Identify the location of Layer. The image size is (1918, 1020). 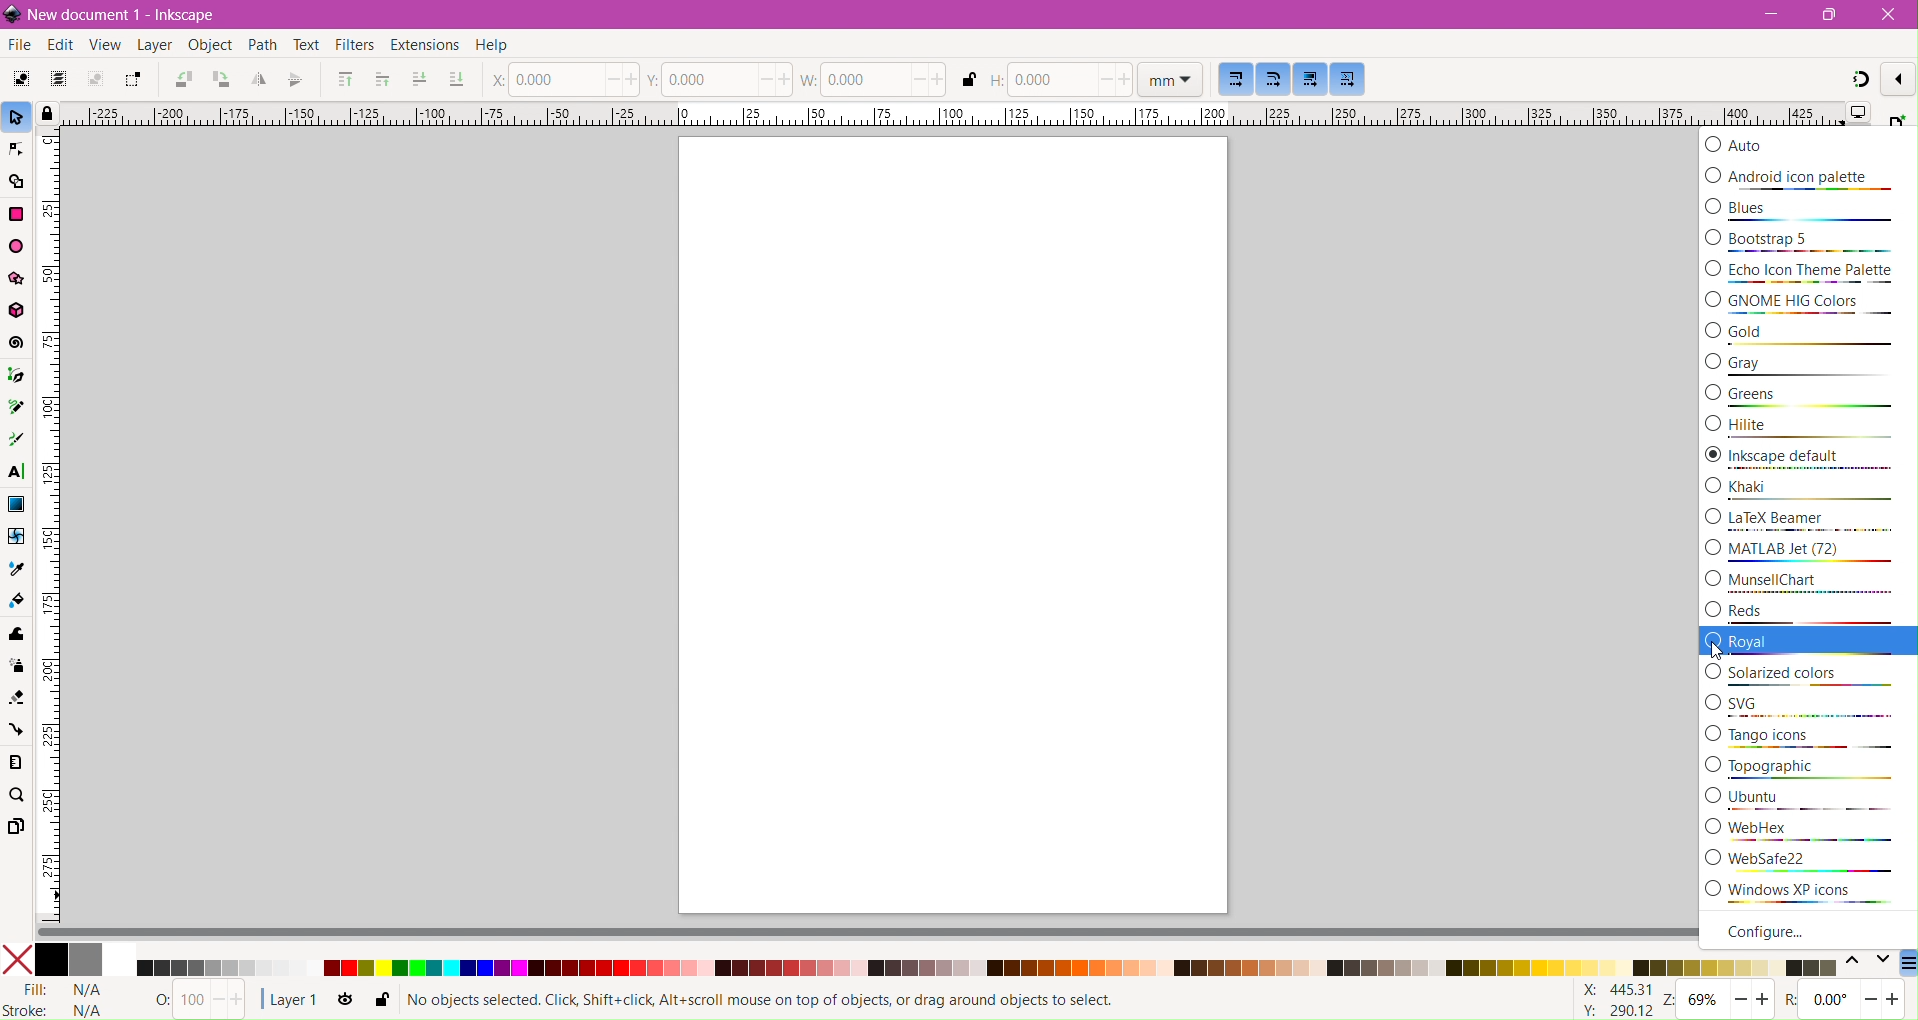
(153, 46).